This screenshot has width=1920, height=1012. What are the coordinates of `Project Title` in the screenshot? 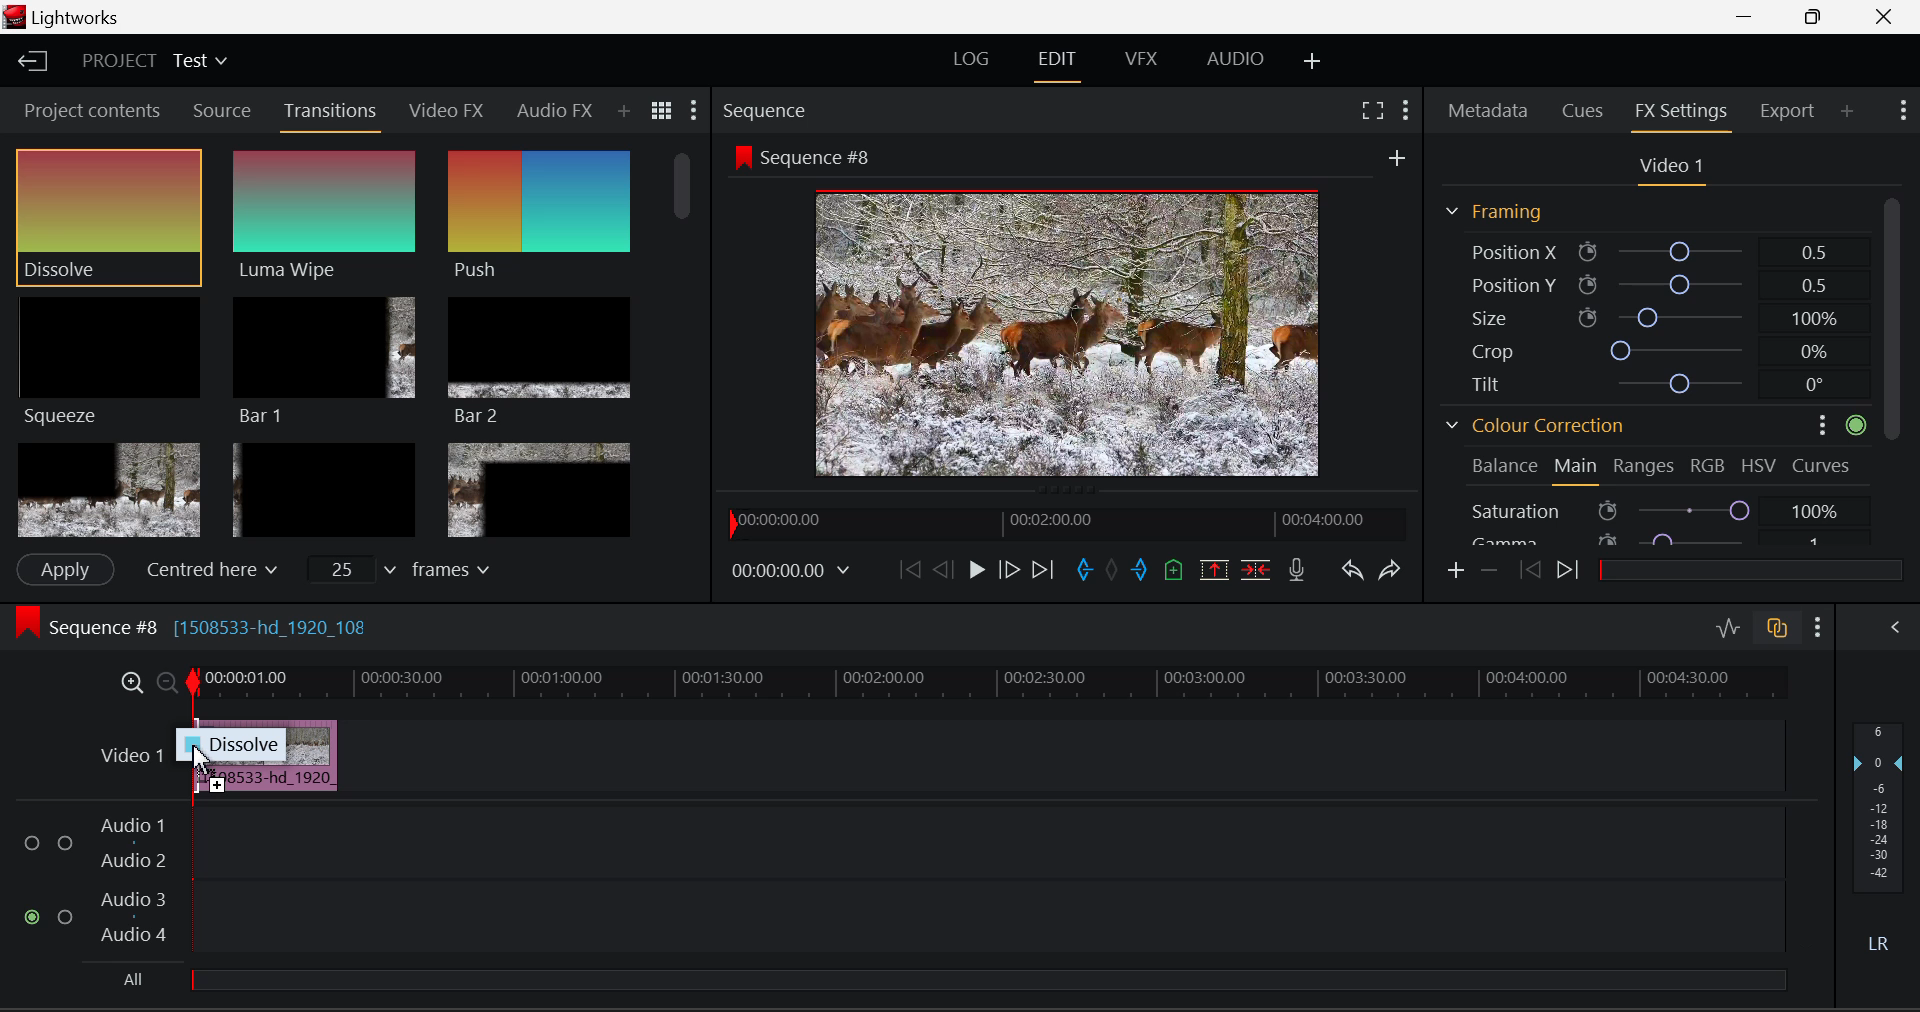 It's located at (152, 61).